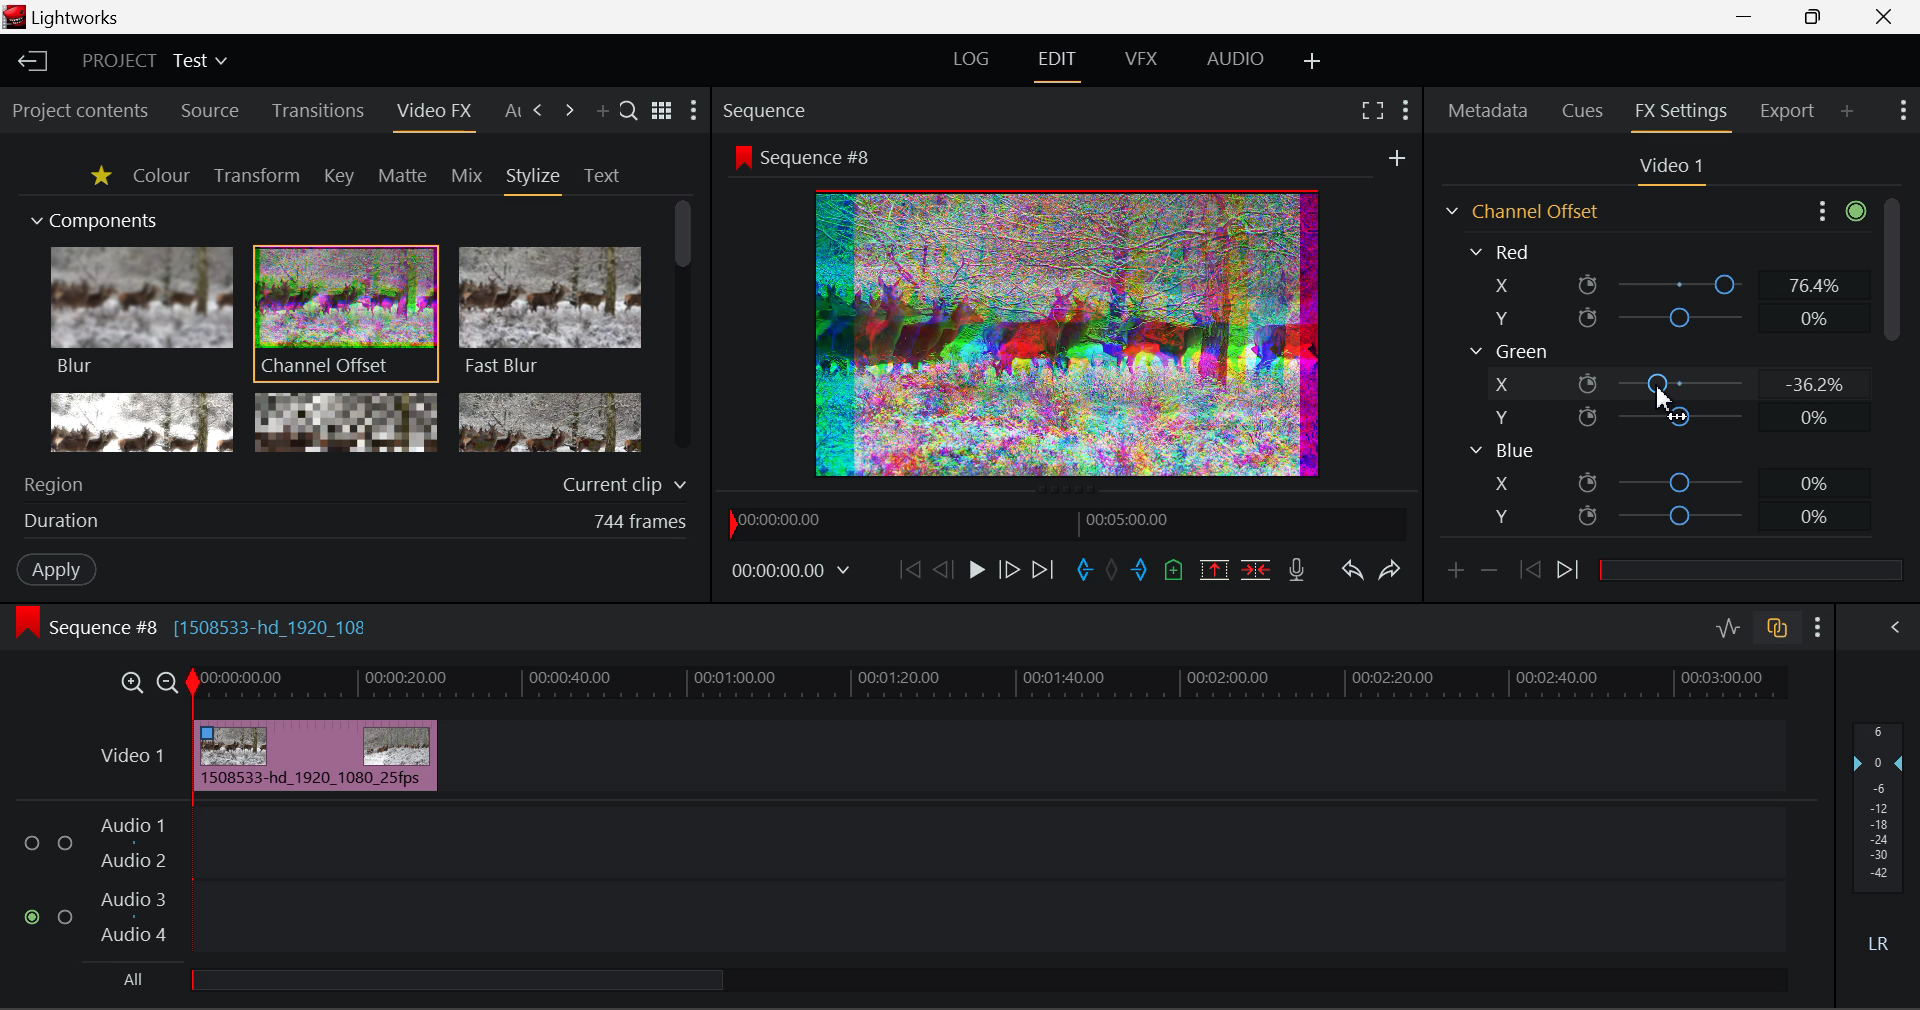 Image resolution: width=1920 pixels, height=1010 pixels. What do you see at coordinates (540, 111) in the screenshot?
I see `Next Tab` at bounding box center [540, 111].